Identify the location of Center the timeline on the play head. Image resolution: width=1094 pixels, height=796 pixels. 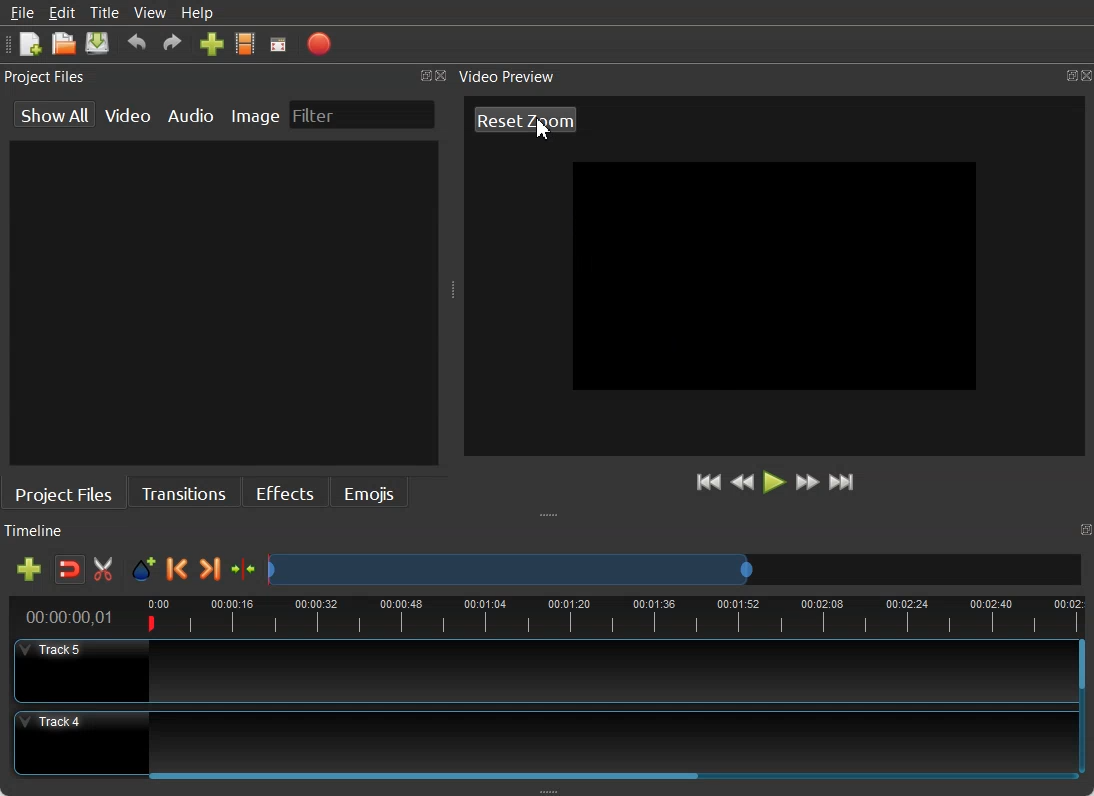
(244, 569).